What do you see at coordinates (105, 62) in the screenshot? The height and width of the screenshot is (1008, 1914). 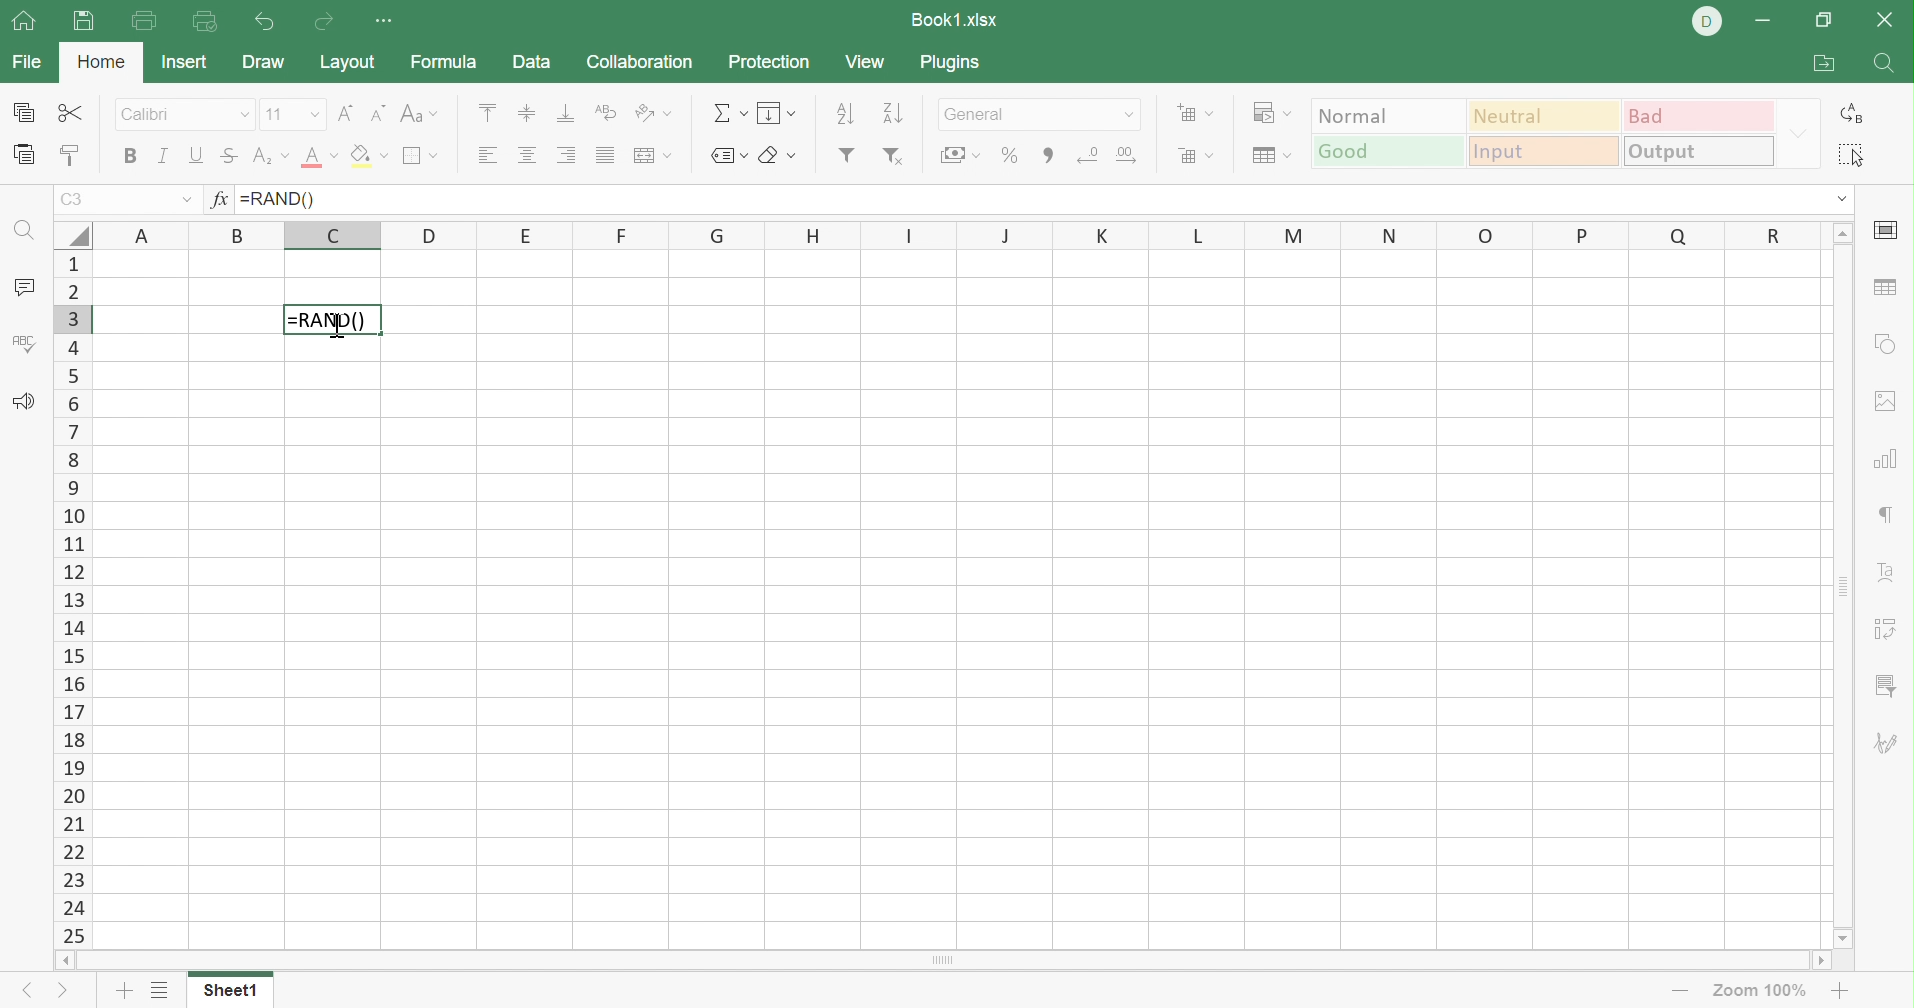 I see `Home` at bounding box center [105, 62].